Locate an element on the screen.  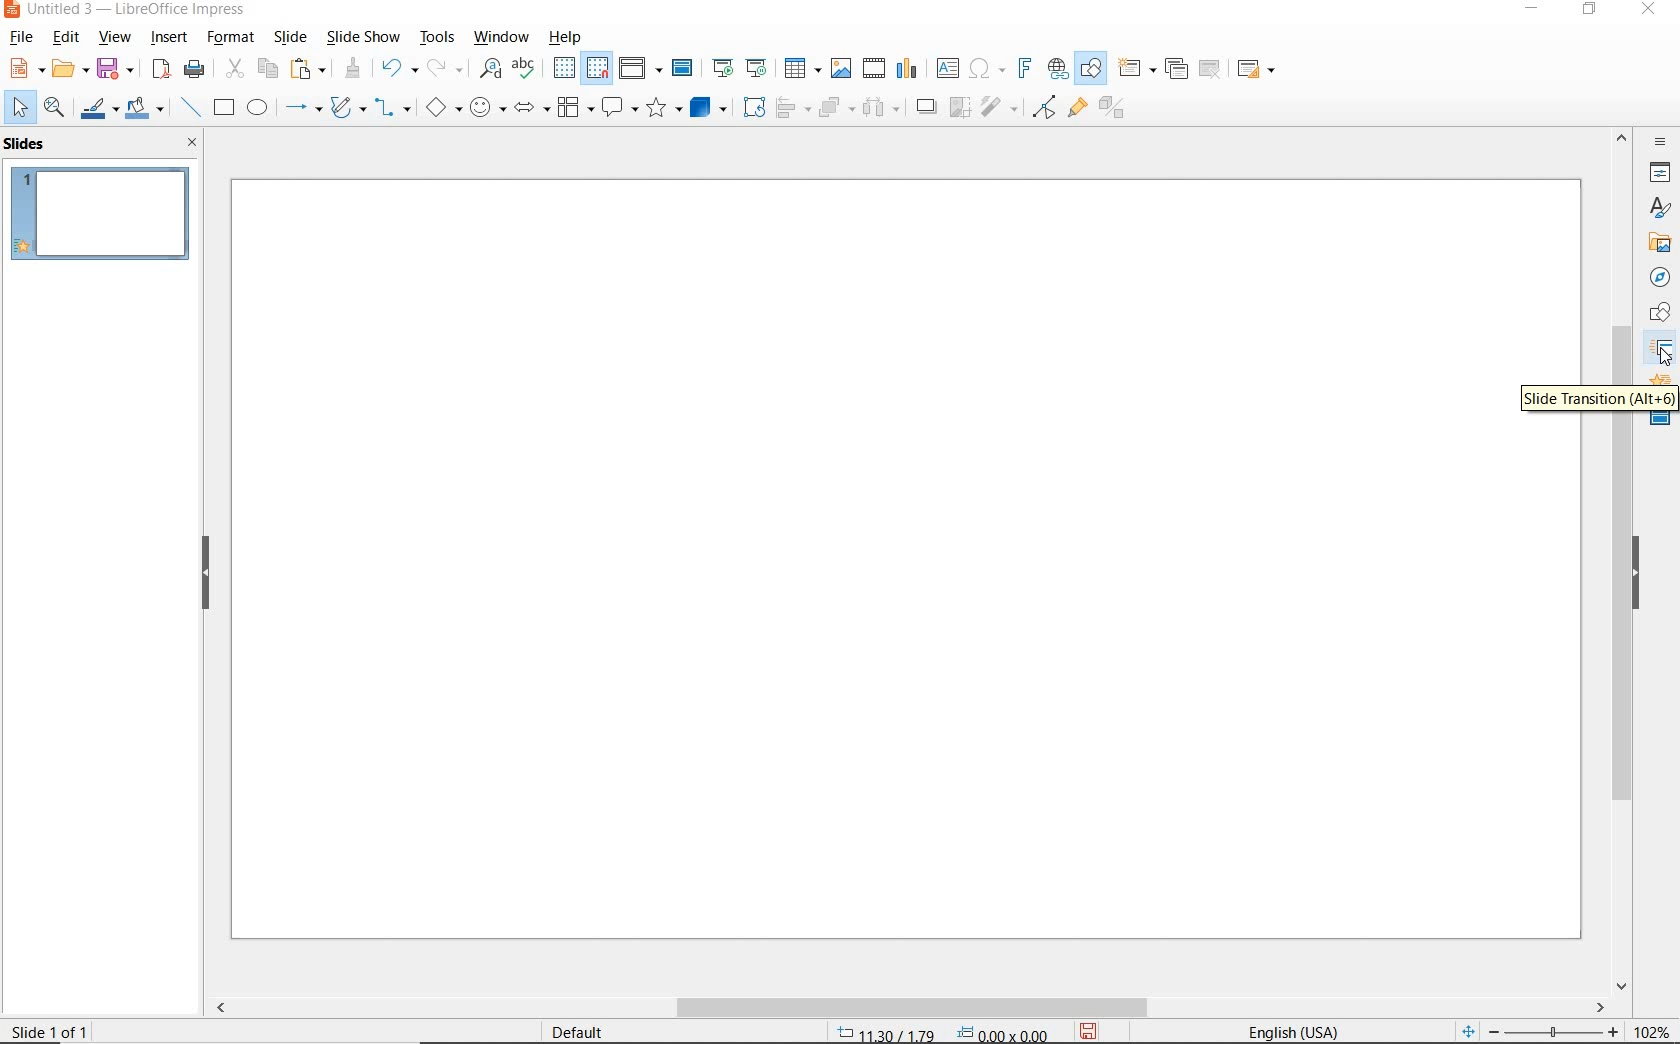
3 OBJECTS TO DISTRIBUTE is located at coordinates (878, 107).